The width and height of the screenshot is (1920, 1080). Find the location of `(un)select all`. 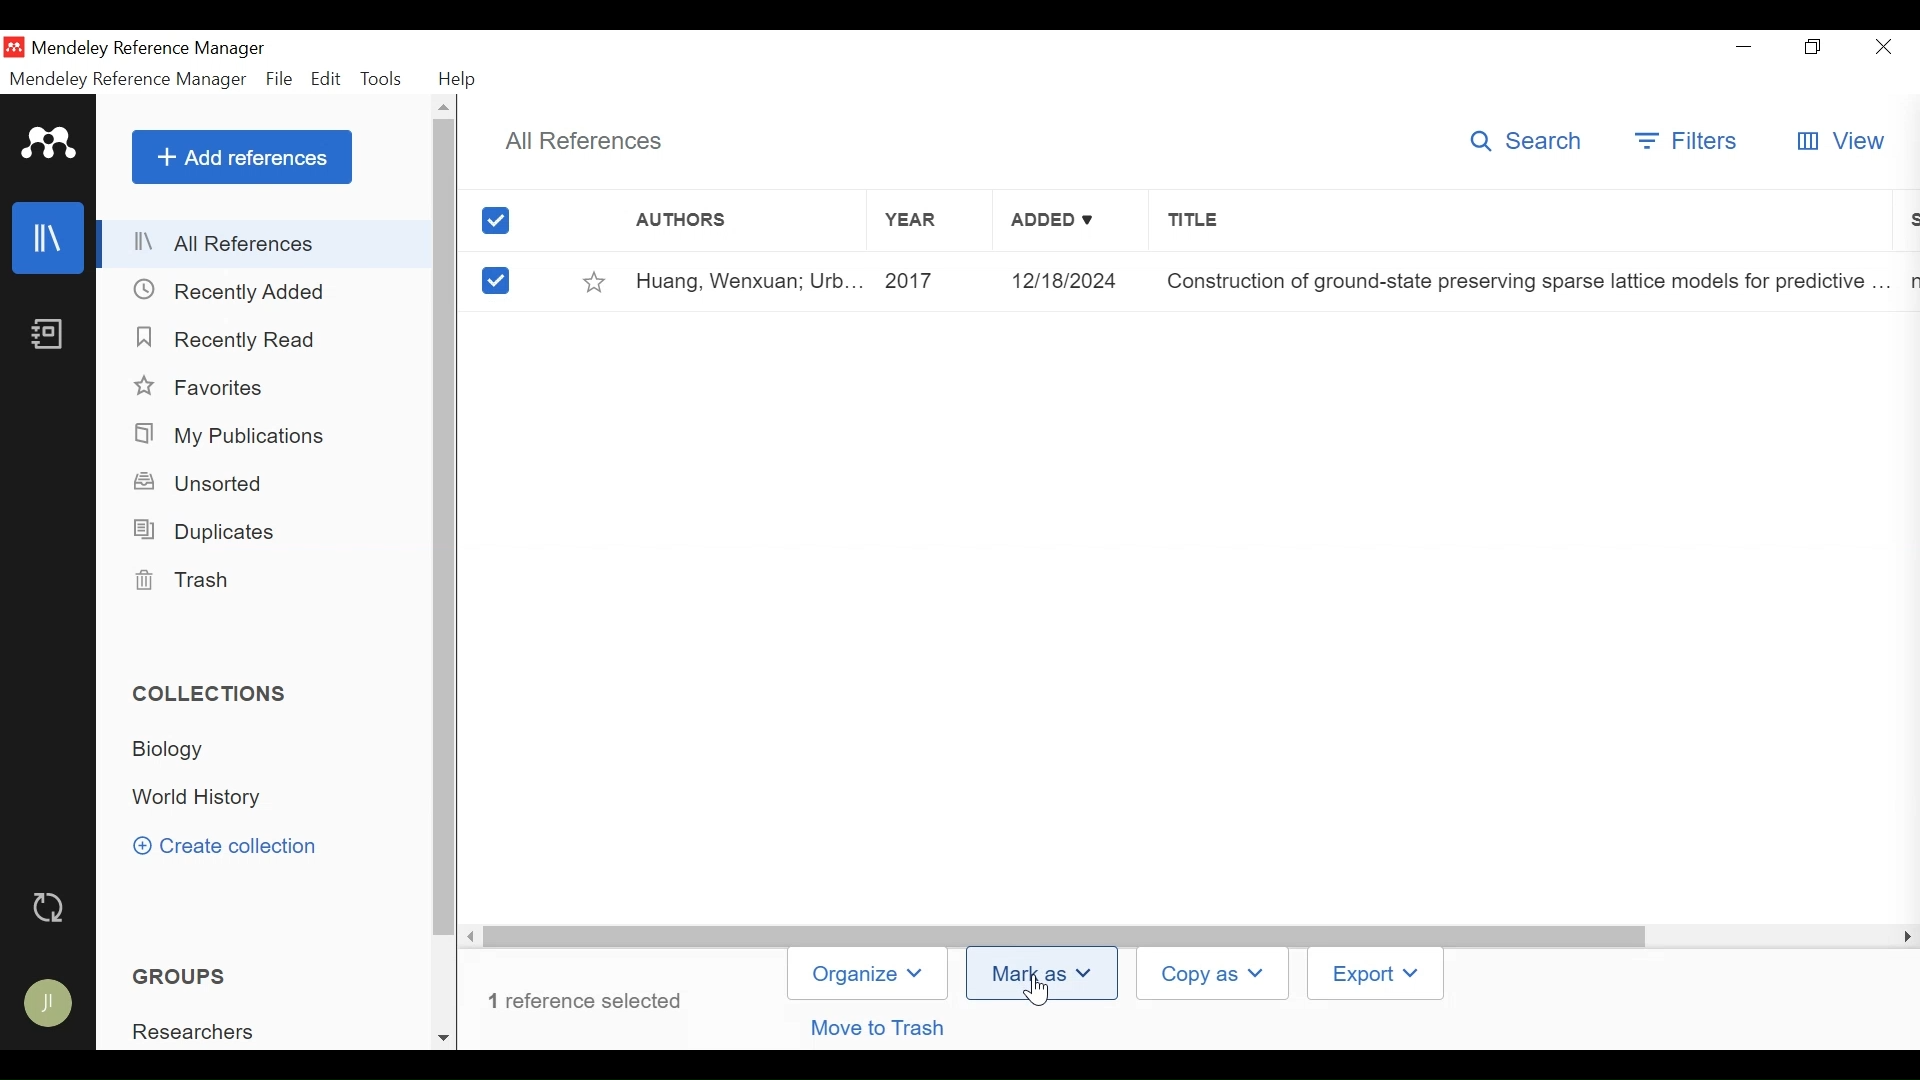

(un)select all is located at coordinates (495, 222).